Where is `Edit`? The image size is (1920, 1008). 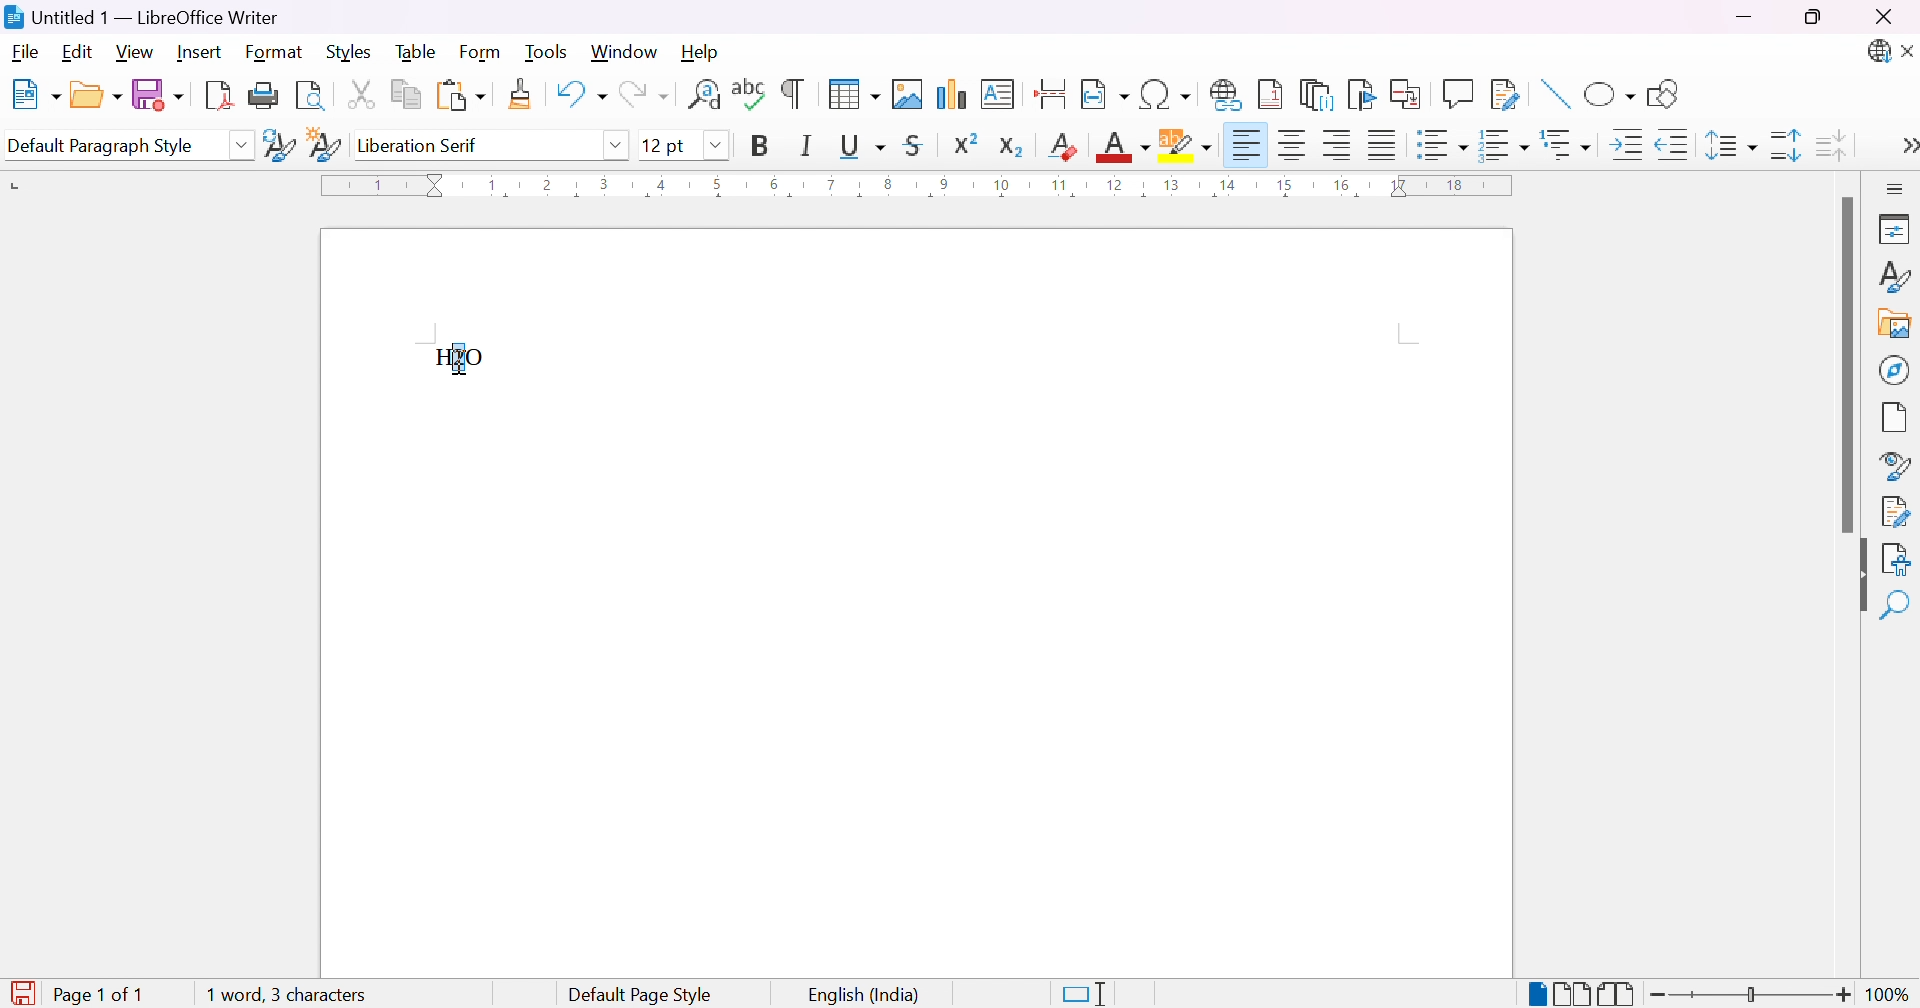
Edit is located at coordinates (81, 53).